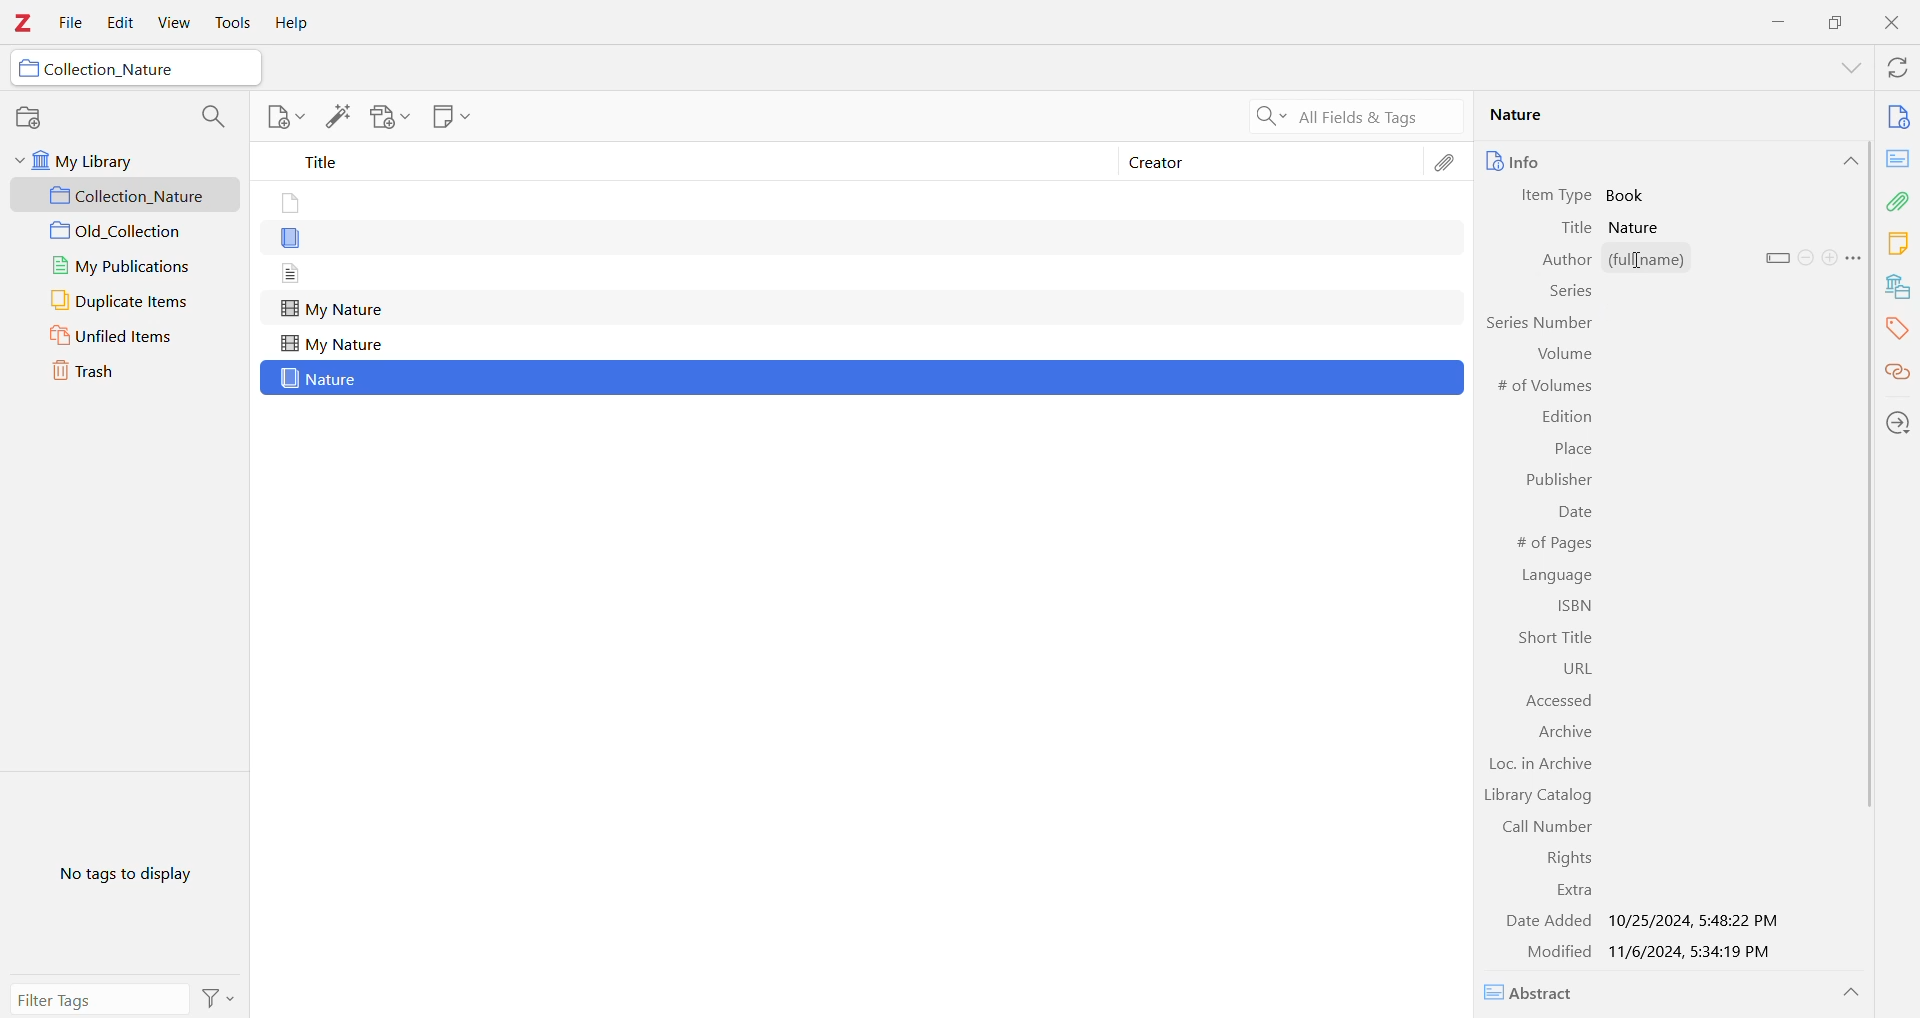 Image resolution: width=1920 pixels, height=1018 pixels. What do you see at coordinates (1653, 953) in the screenshot?
I see `Modified 11/6/2024, 5:34:19 PM` at bounding box center [1653, 953].